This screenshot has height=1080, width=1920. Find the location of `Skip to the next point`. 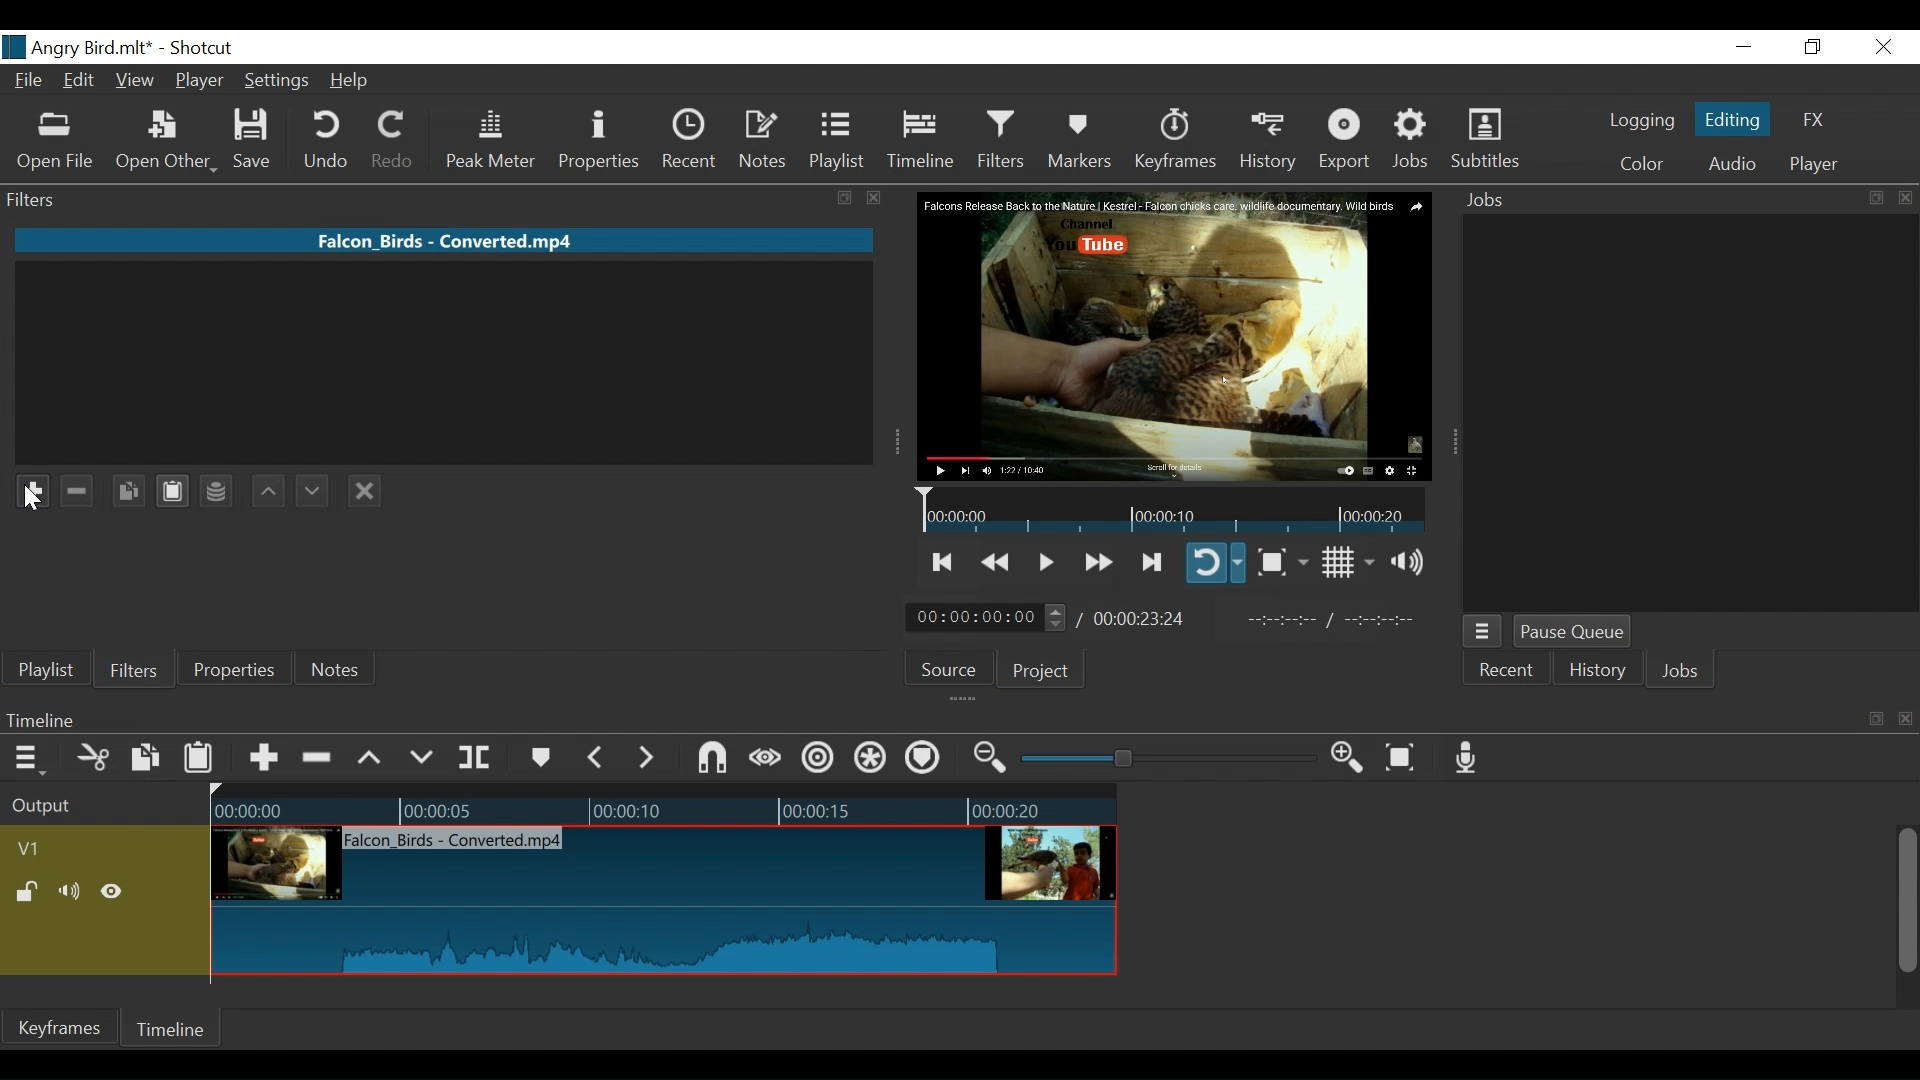

Skip to the next point is located at coordinates (1153, 563).